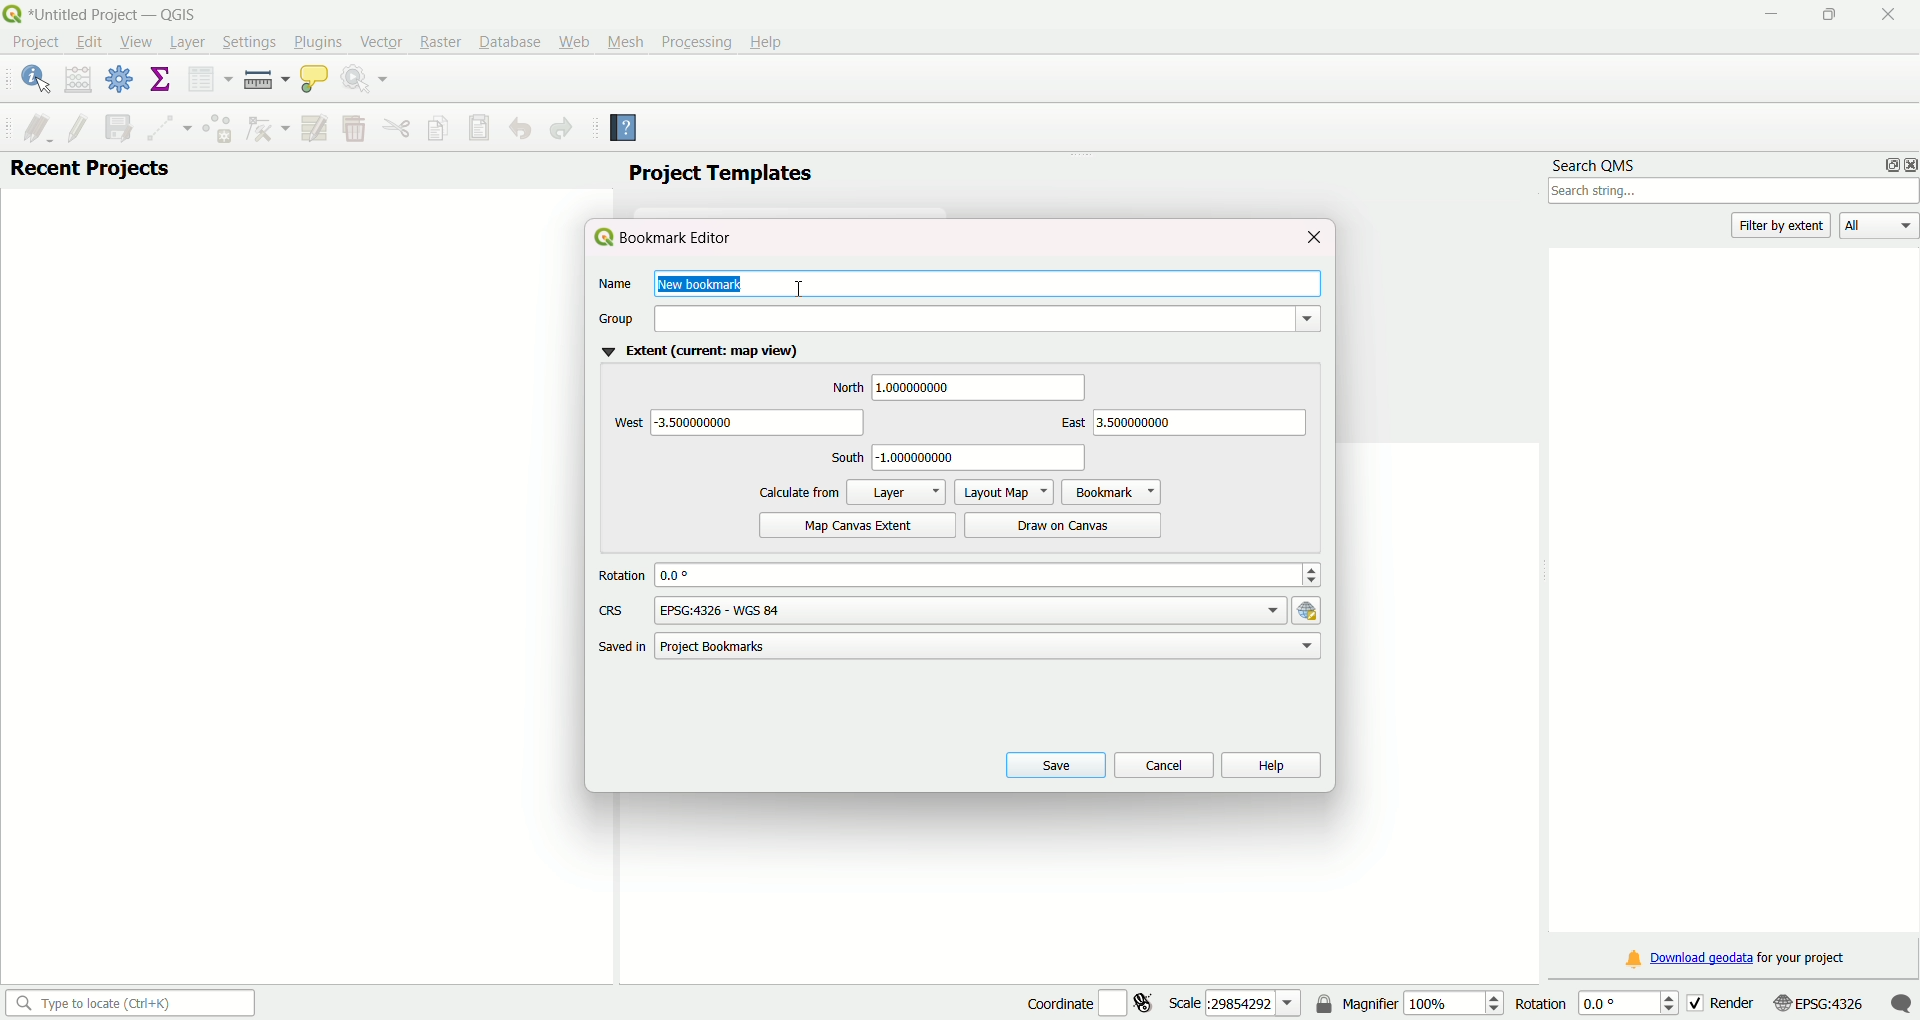 The width and height of the screenshot is (1920, 1020). Describe the element at coordinates (127, 1002) in the screenshot. I see `search bar` at that location.